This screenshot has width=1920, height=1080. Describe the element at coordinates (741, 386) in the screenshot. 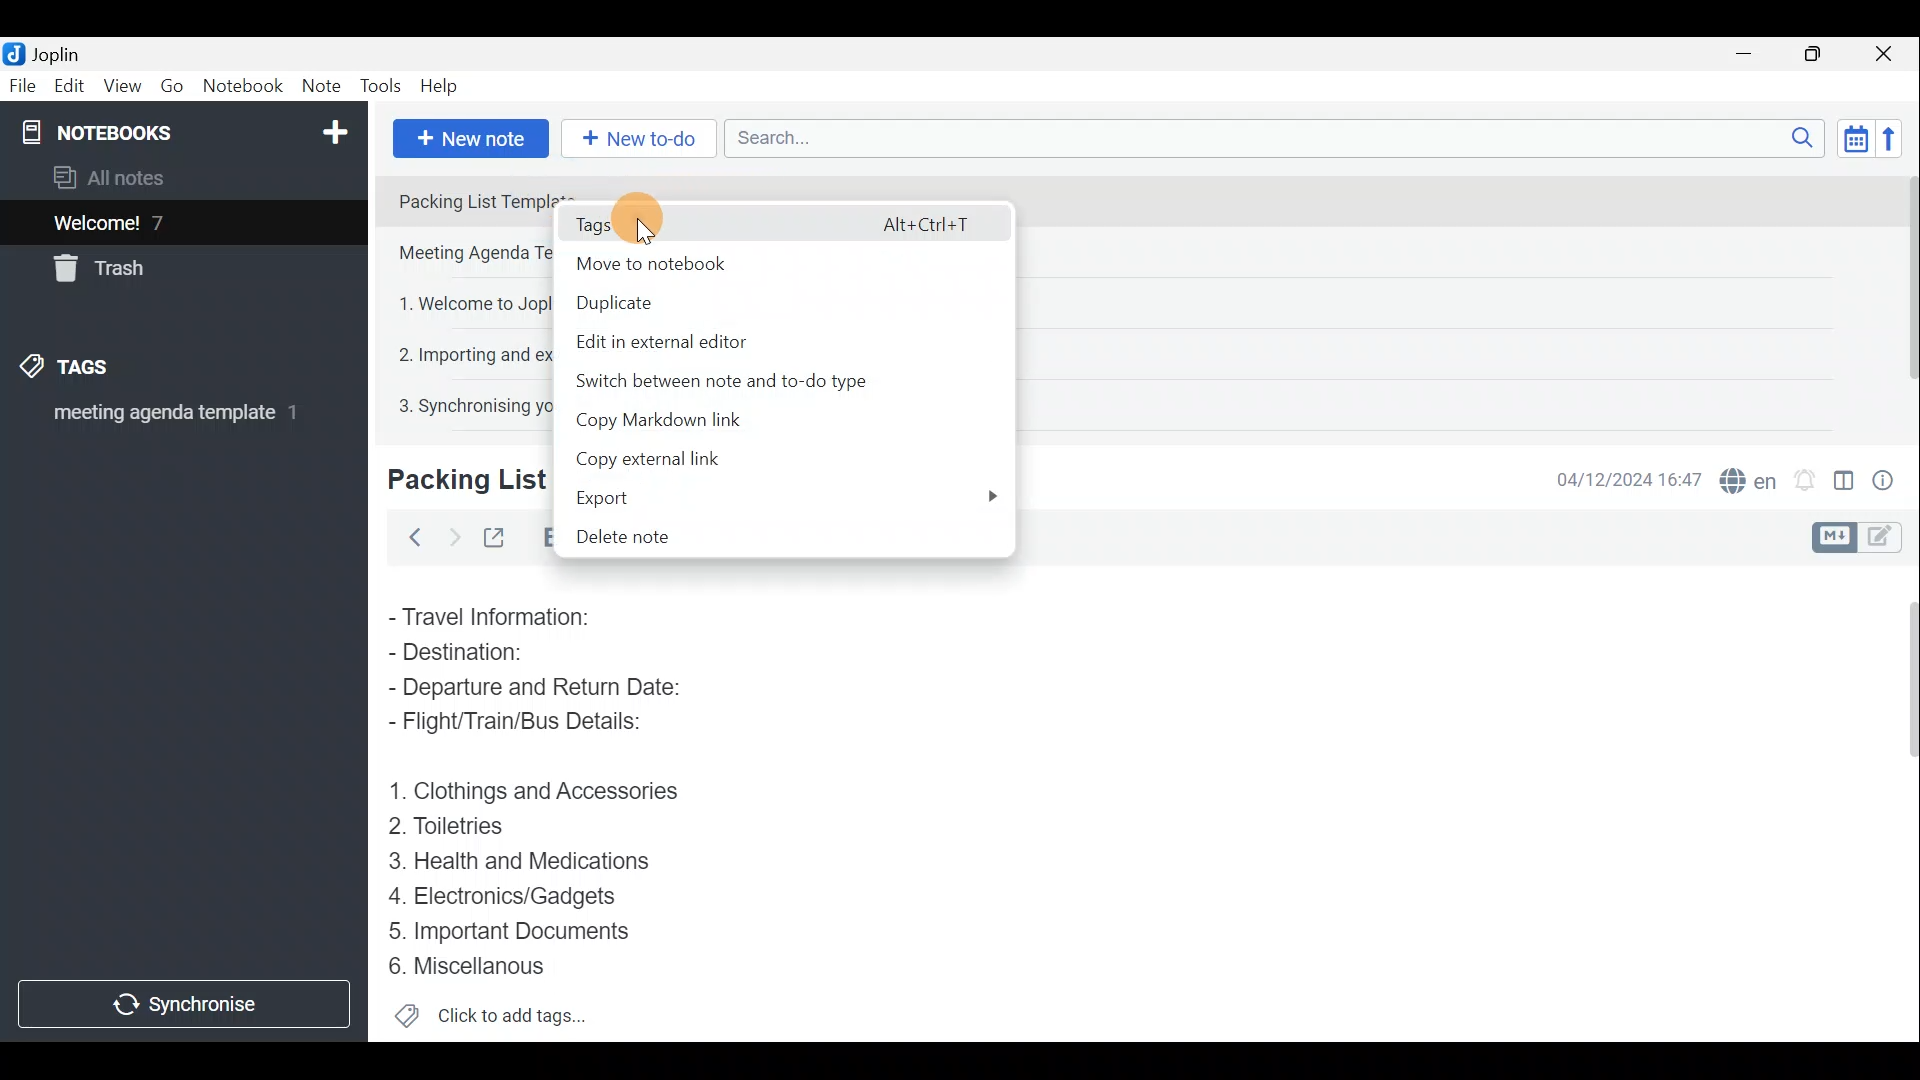

I see `Switch between note and to-do type` at that location.